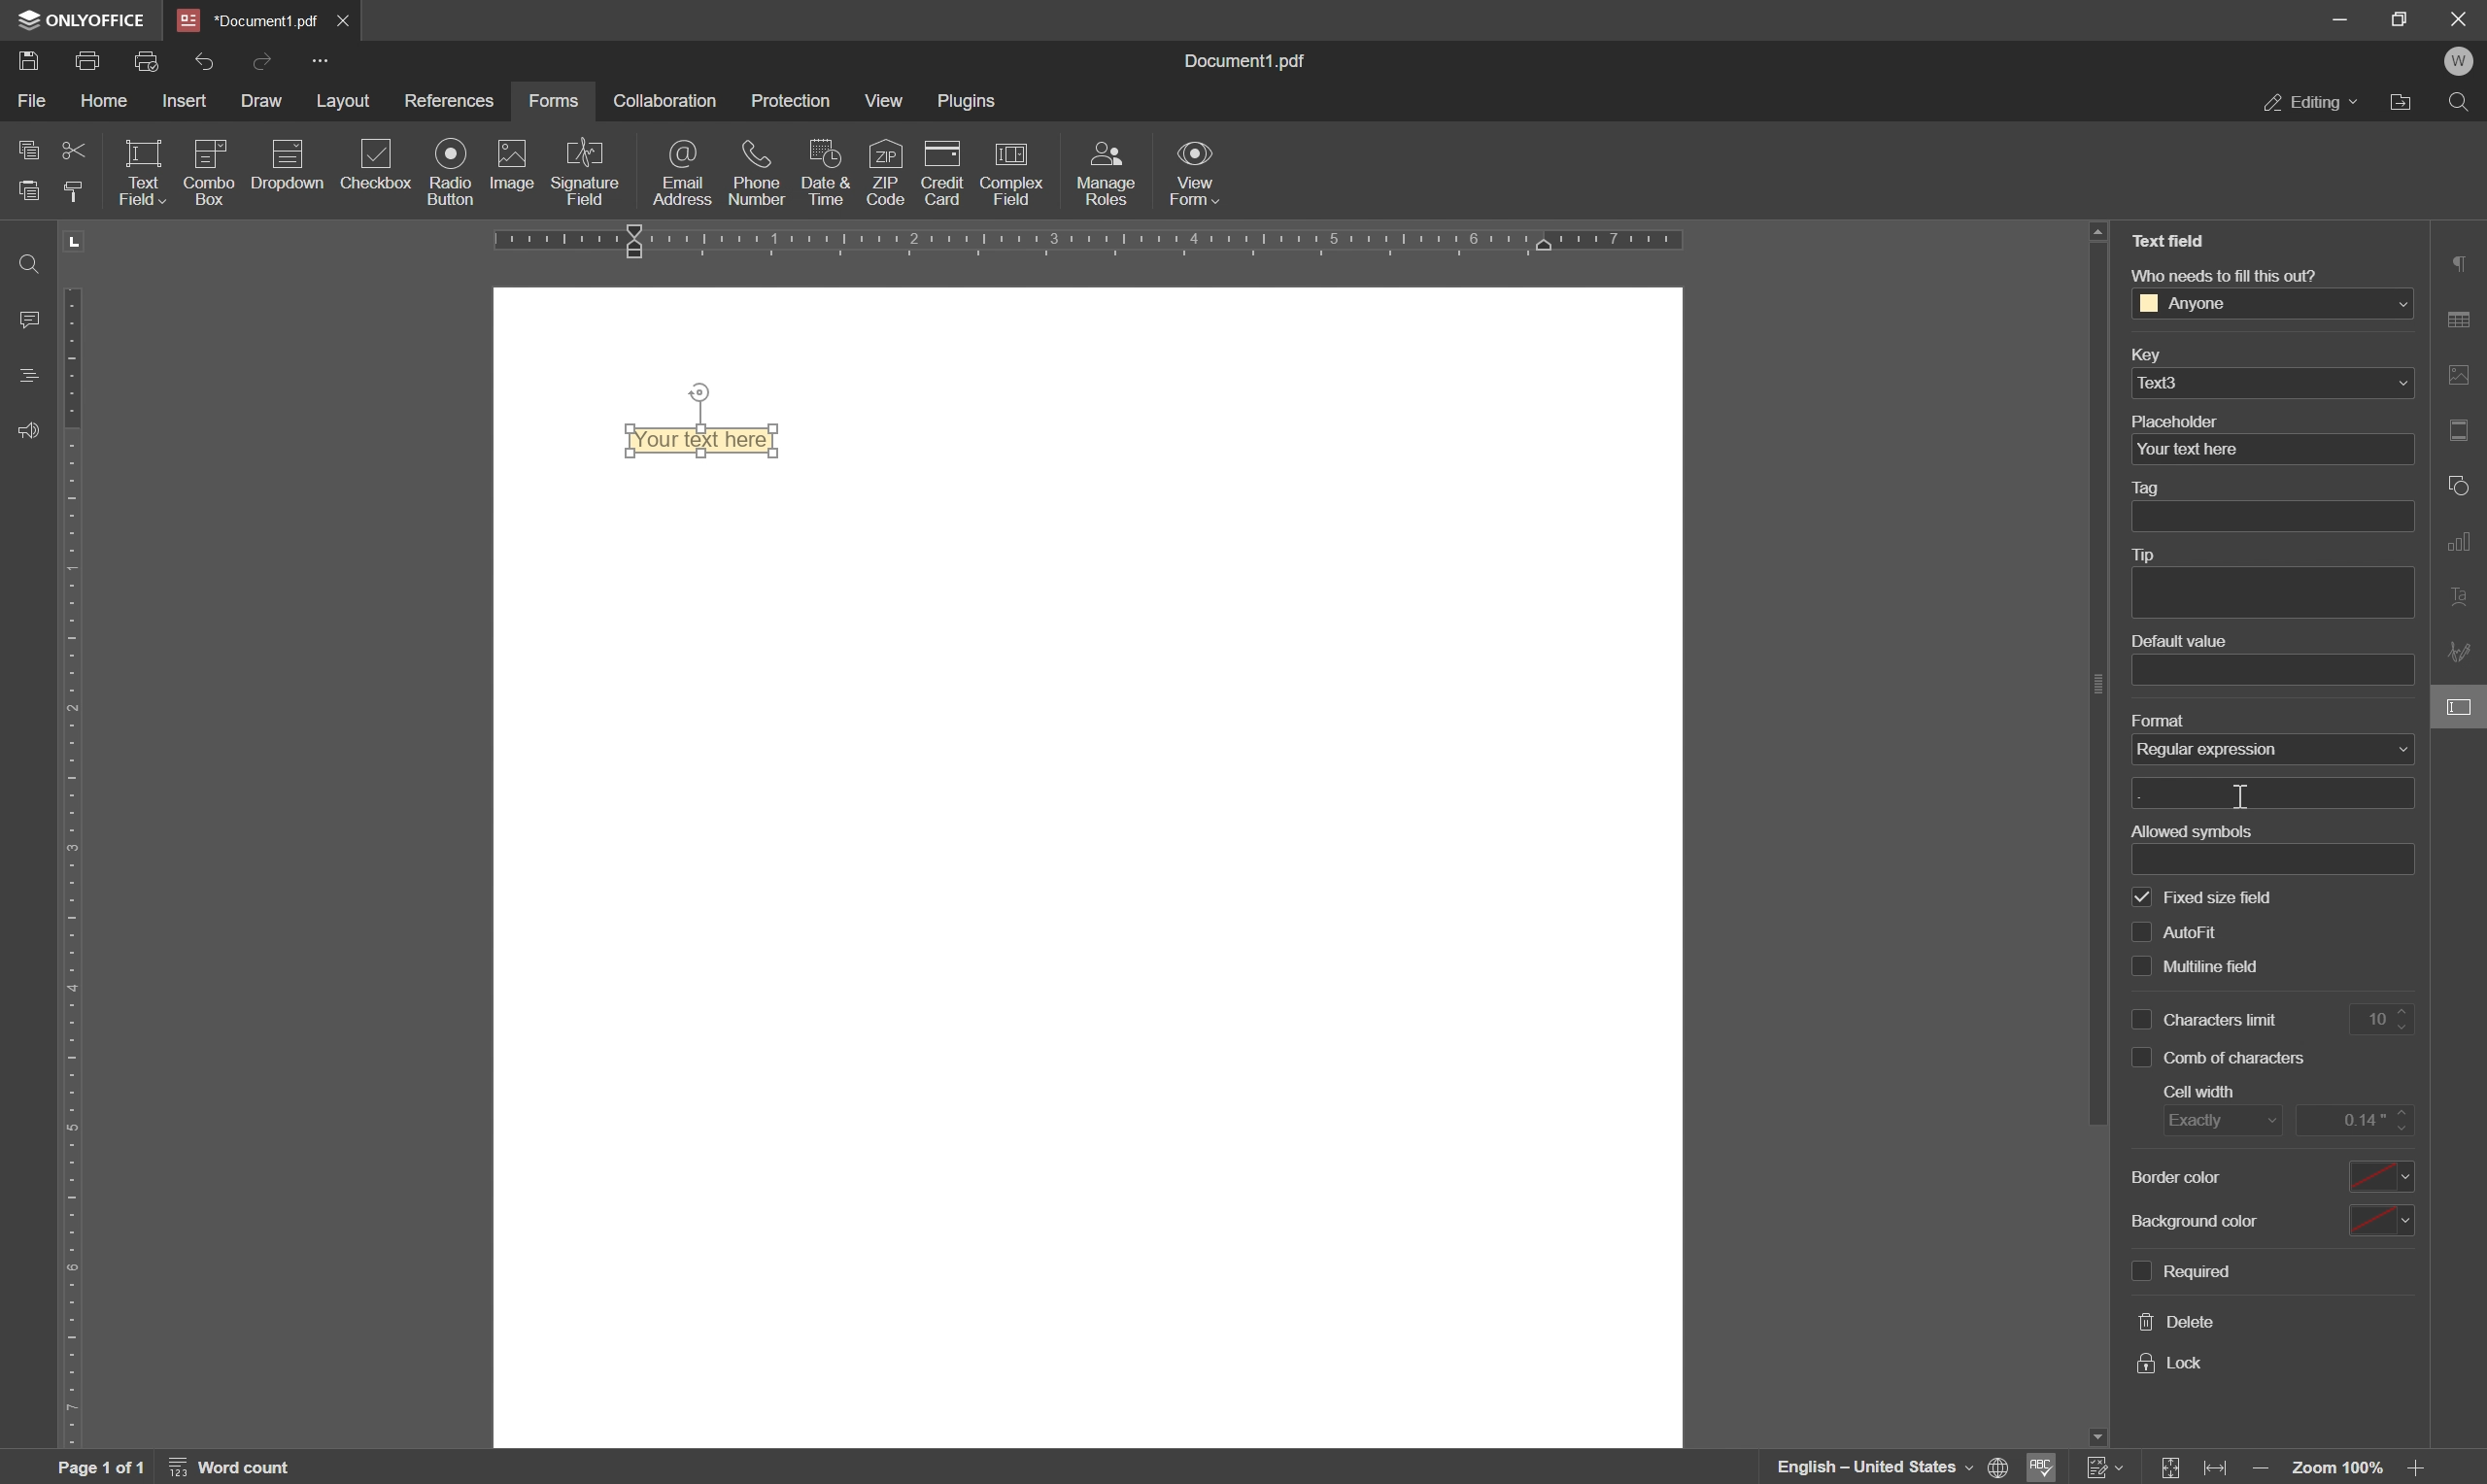  Describe the element at coordinates (285, 170) in the screenshot. I see `icon` at that location.